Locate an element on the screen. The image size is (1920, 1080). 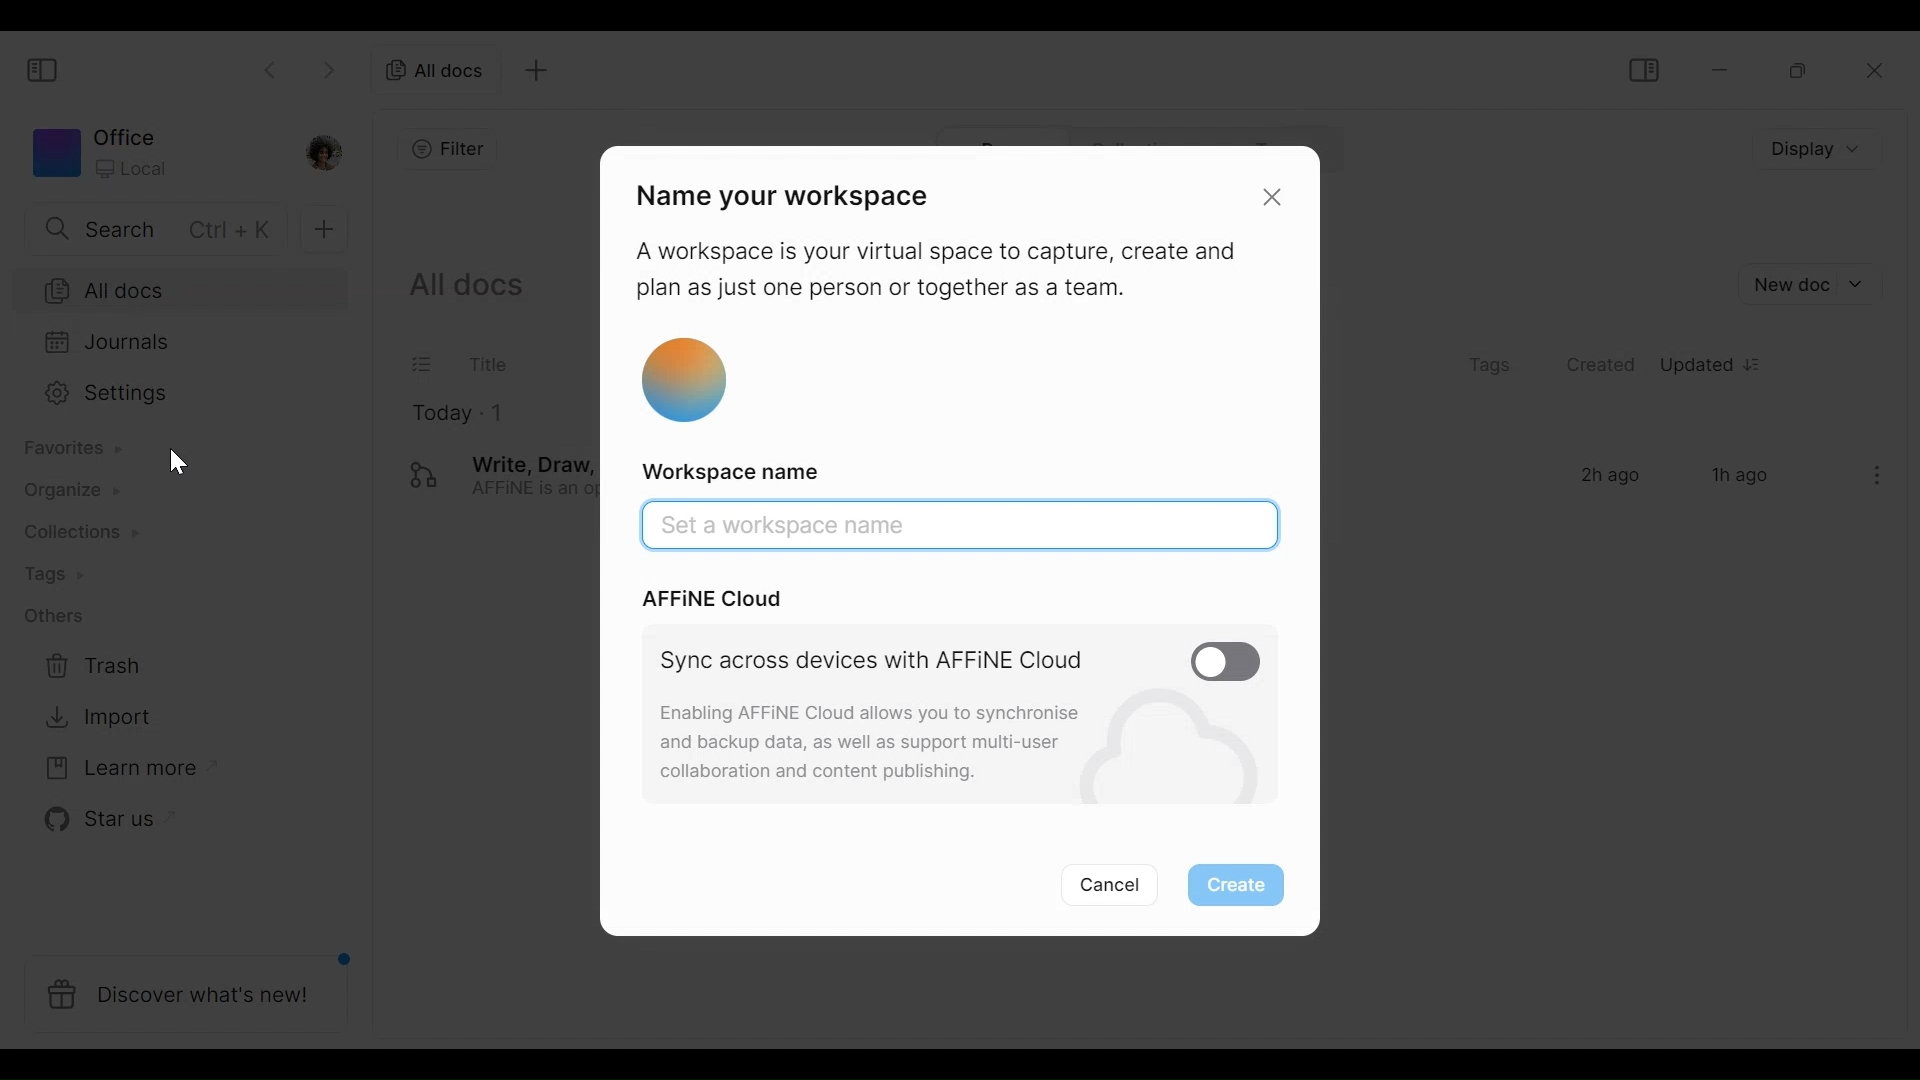
ellipsis is located at coordinates (1871, 474).